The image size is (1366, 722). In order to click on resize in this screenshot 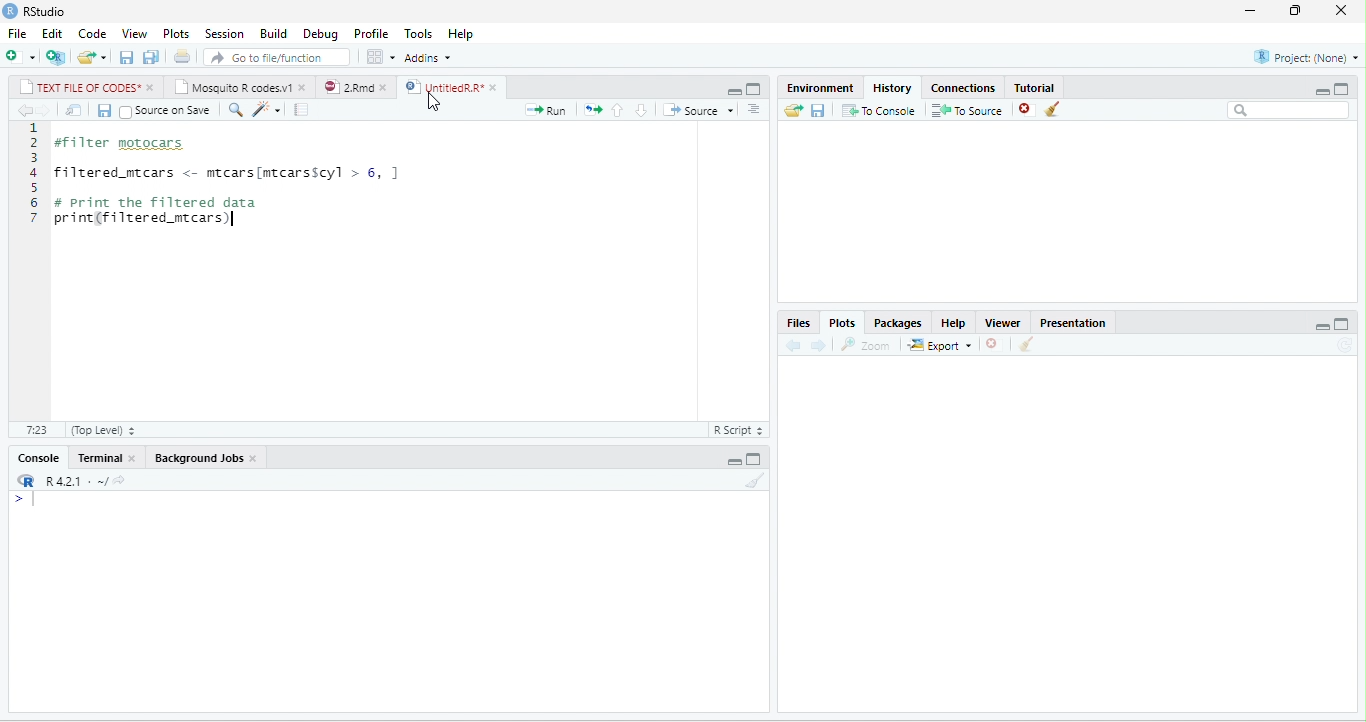, I will do `click(1292, 11)`.